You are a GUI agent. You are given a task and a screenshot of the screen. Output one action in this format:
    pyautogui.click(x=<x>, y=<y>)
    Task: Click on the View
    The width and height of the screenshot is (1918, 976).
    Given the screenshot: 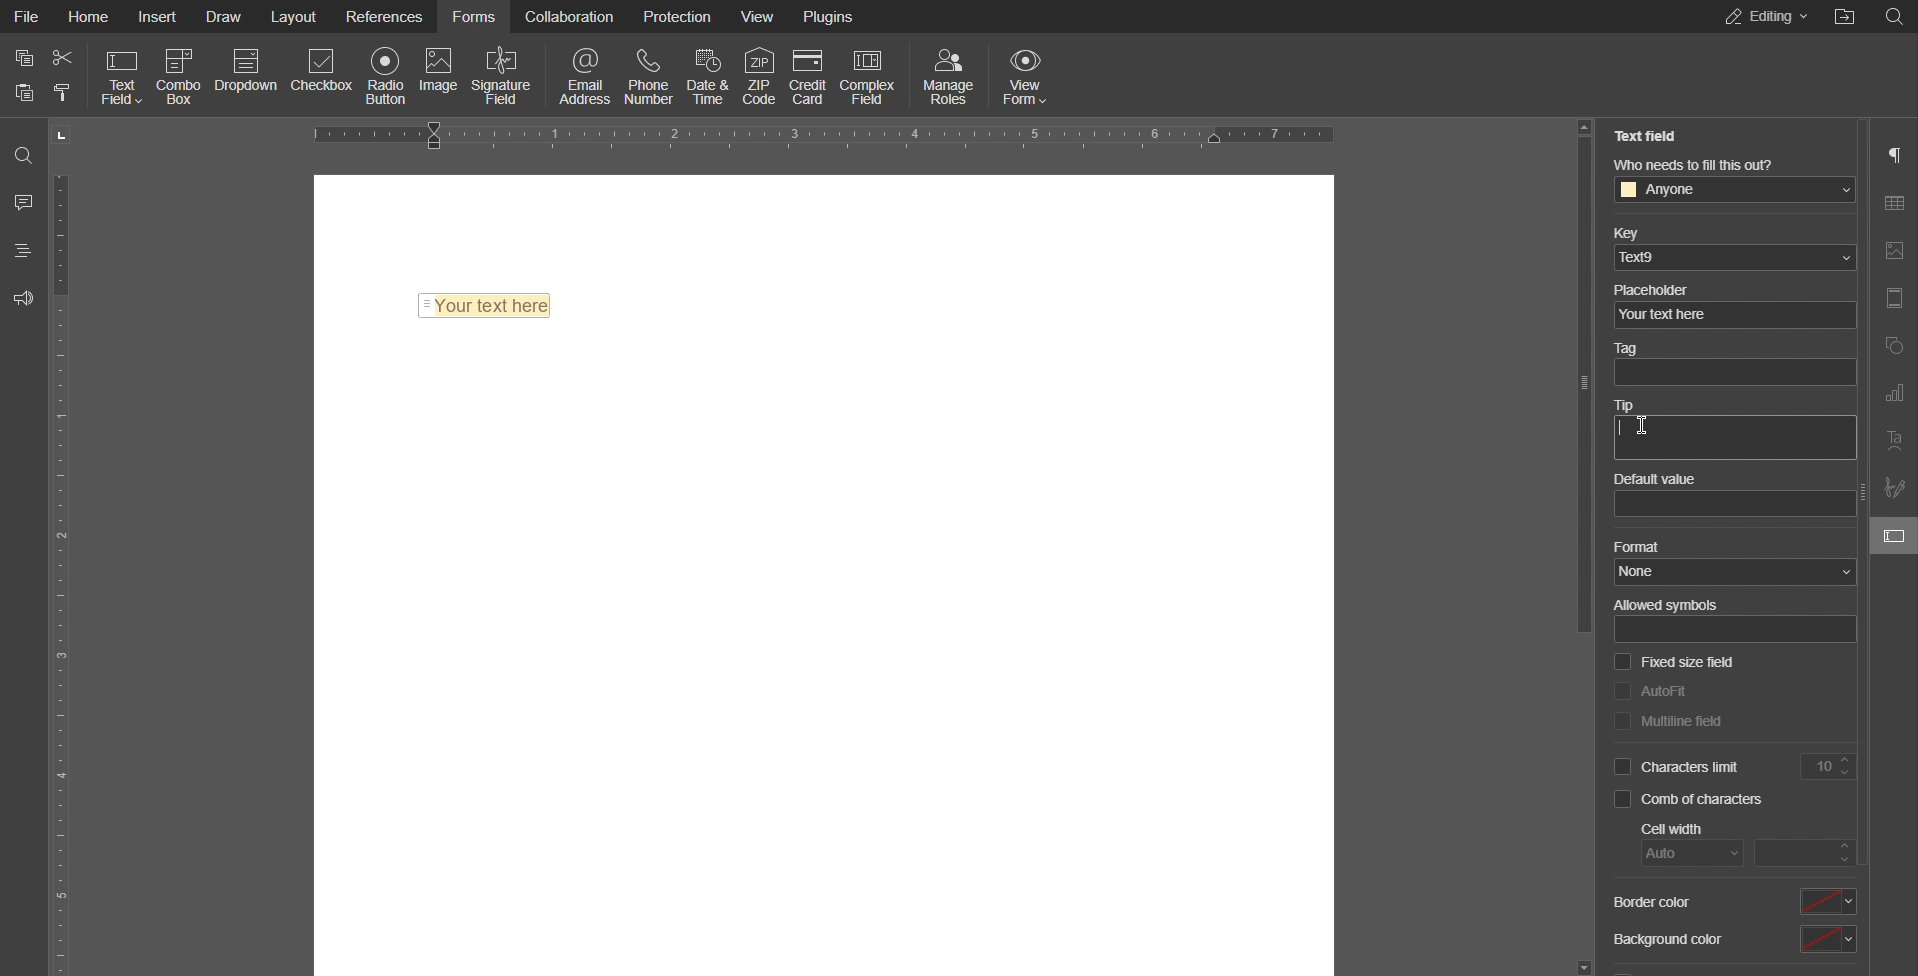 What is the action you would take?
    pyautogui.click(x=761, y=15)
    